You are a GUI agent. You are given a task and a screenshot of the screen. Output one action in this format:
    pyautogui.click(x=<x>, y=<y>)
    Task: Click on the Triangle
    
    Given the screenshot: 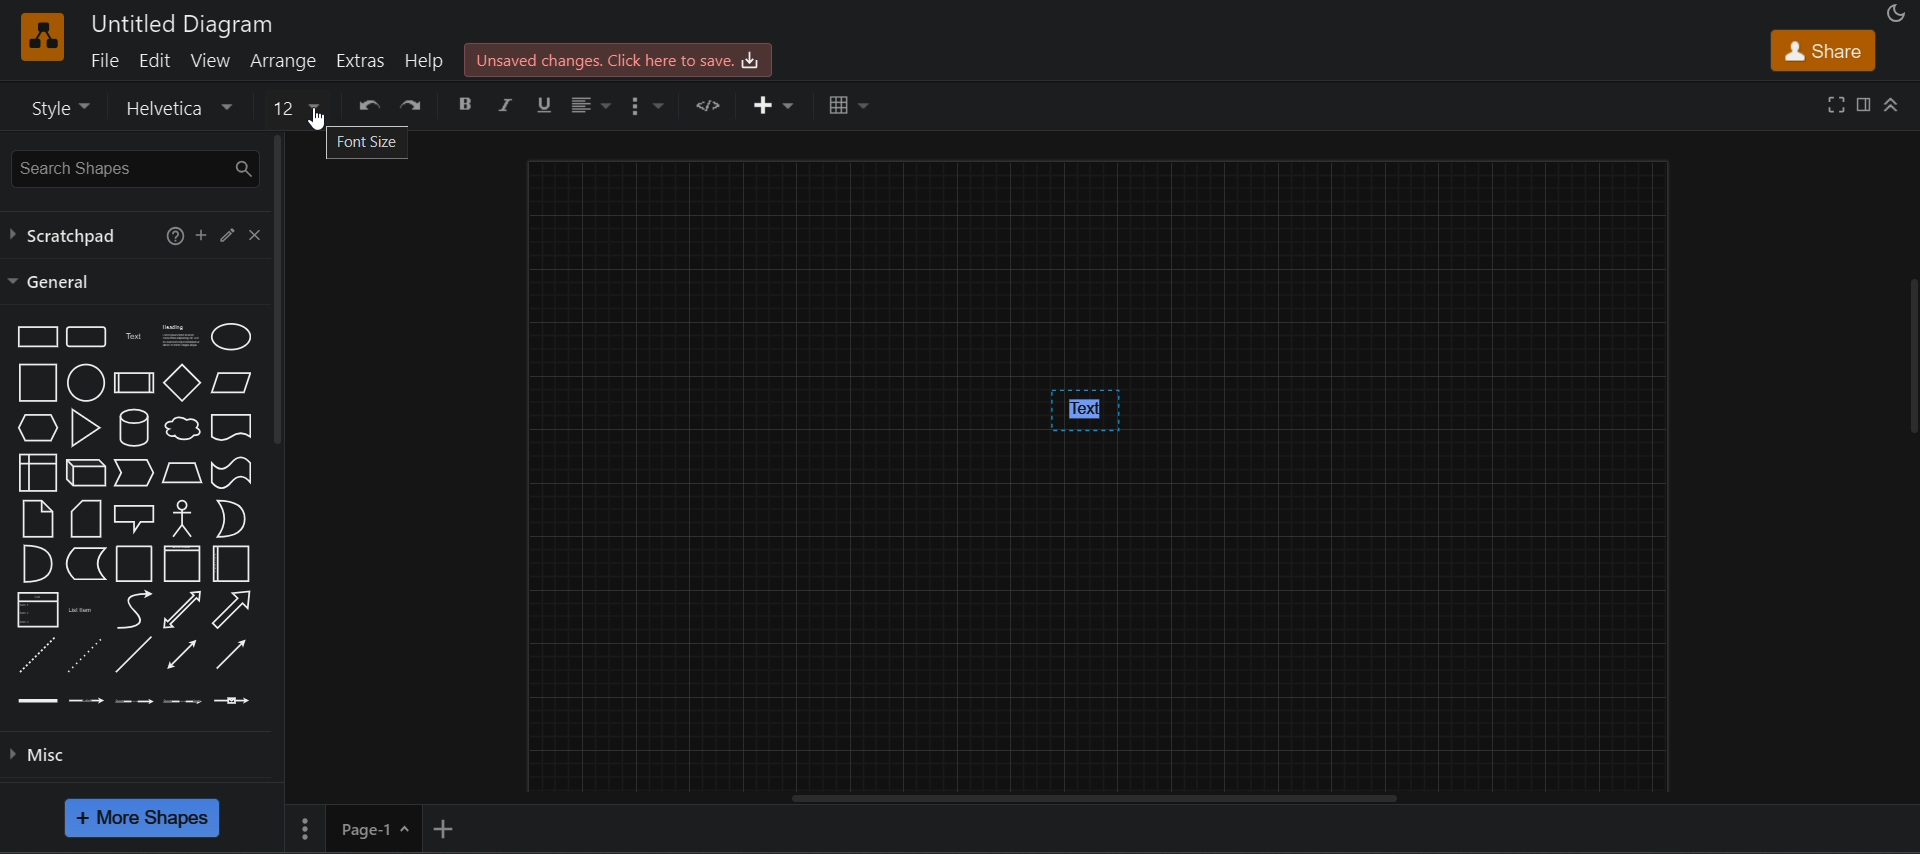 What is the action you would take?
    pyautogui.click(x=86, y=428)
    